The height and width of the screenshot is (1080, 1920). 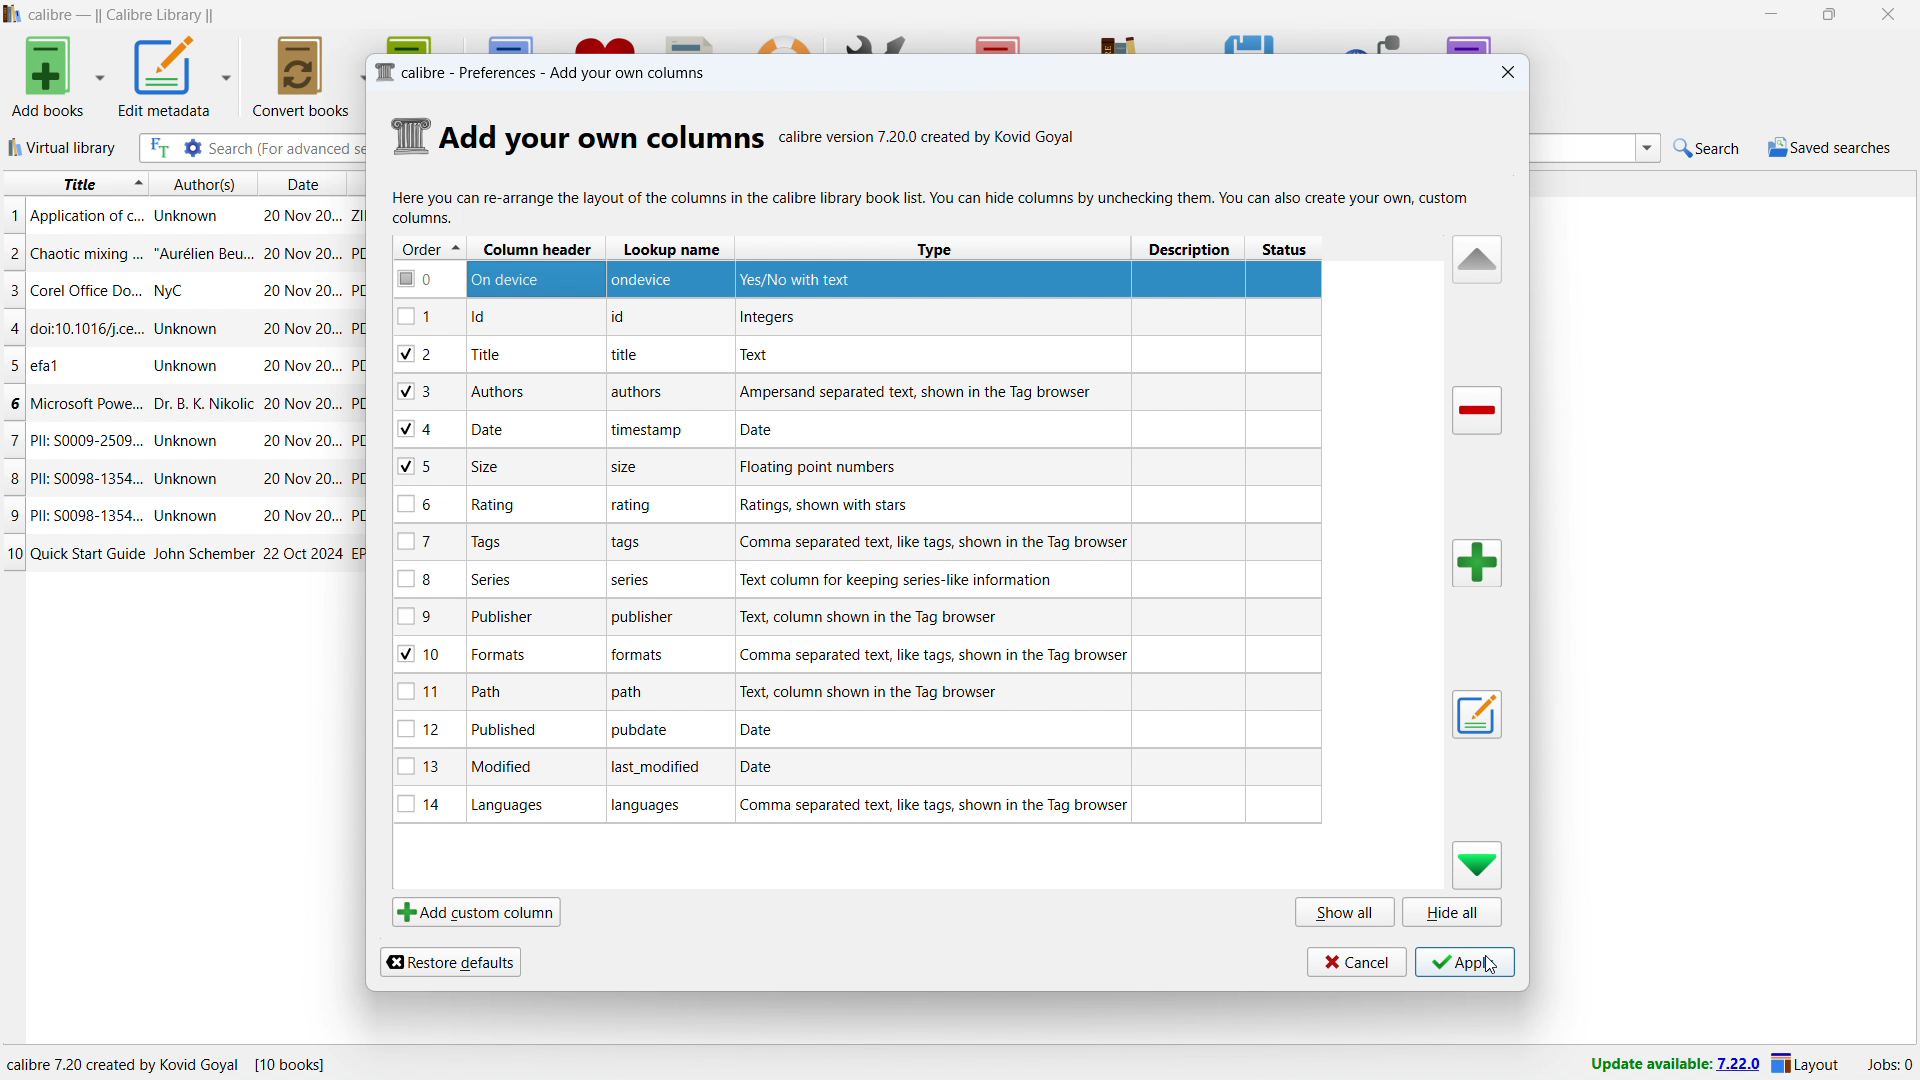 I want to click on sort by title, so click(x=76, y=184).